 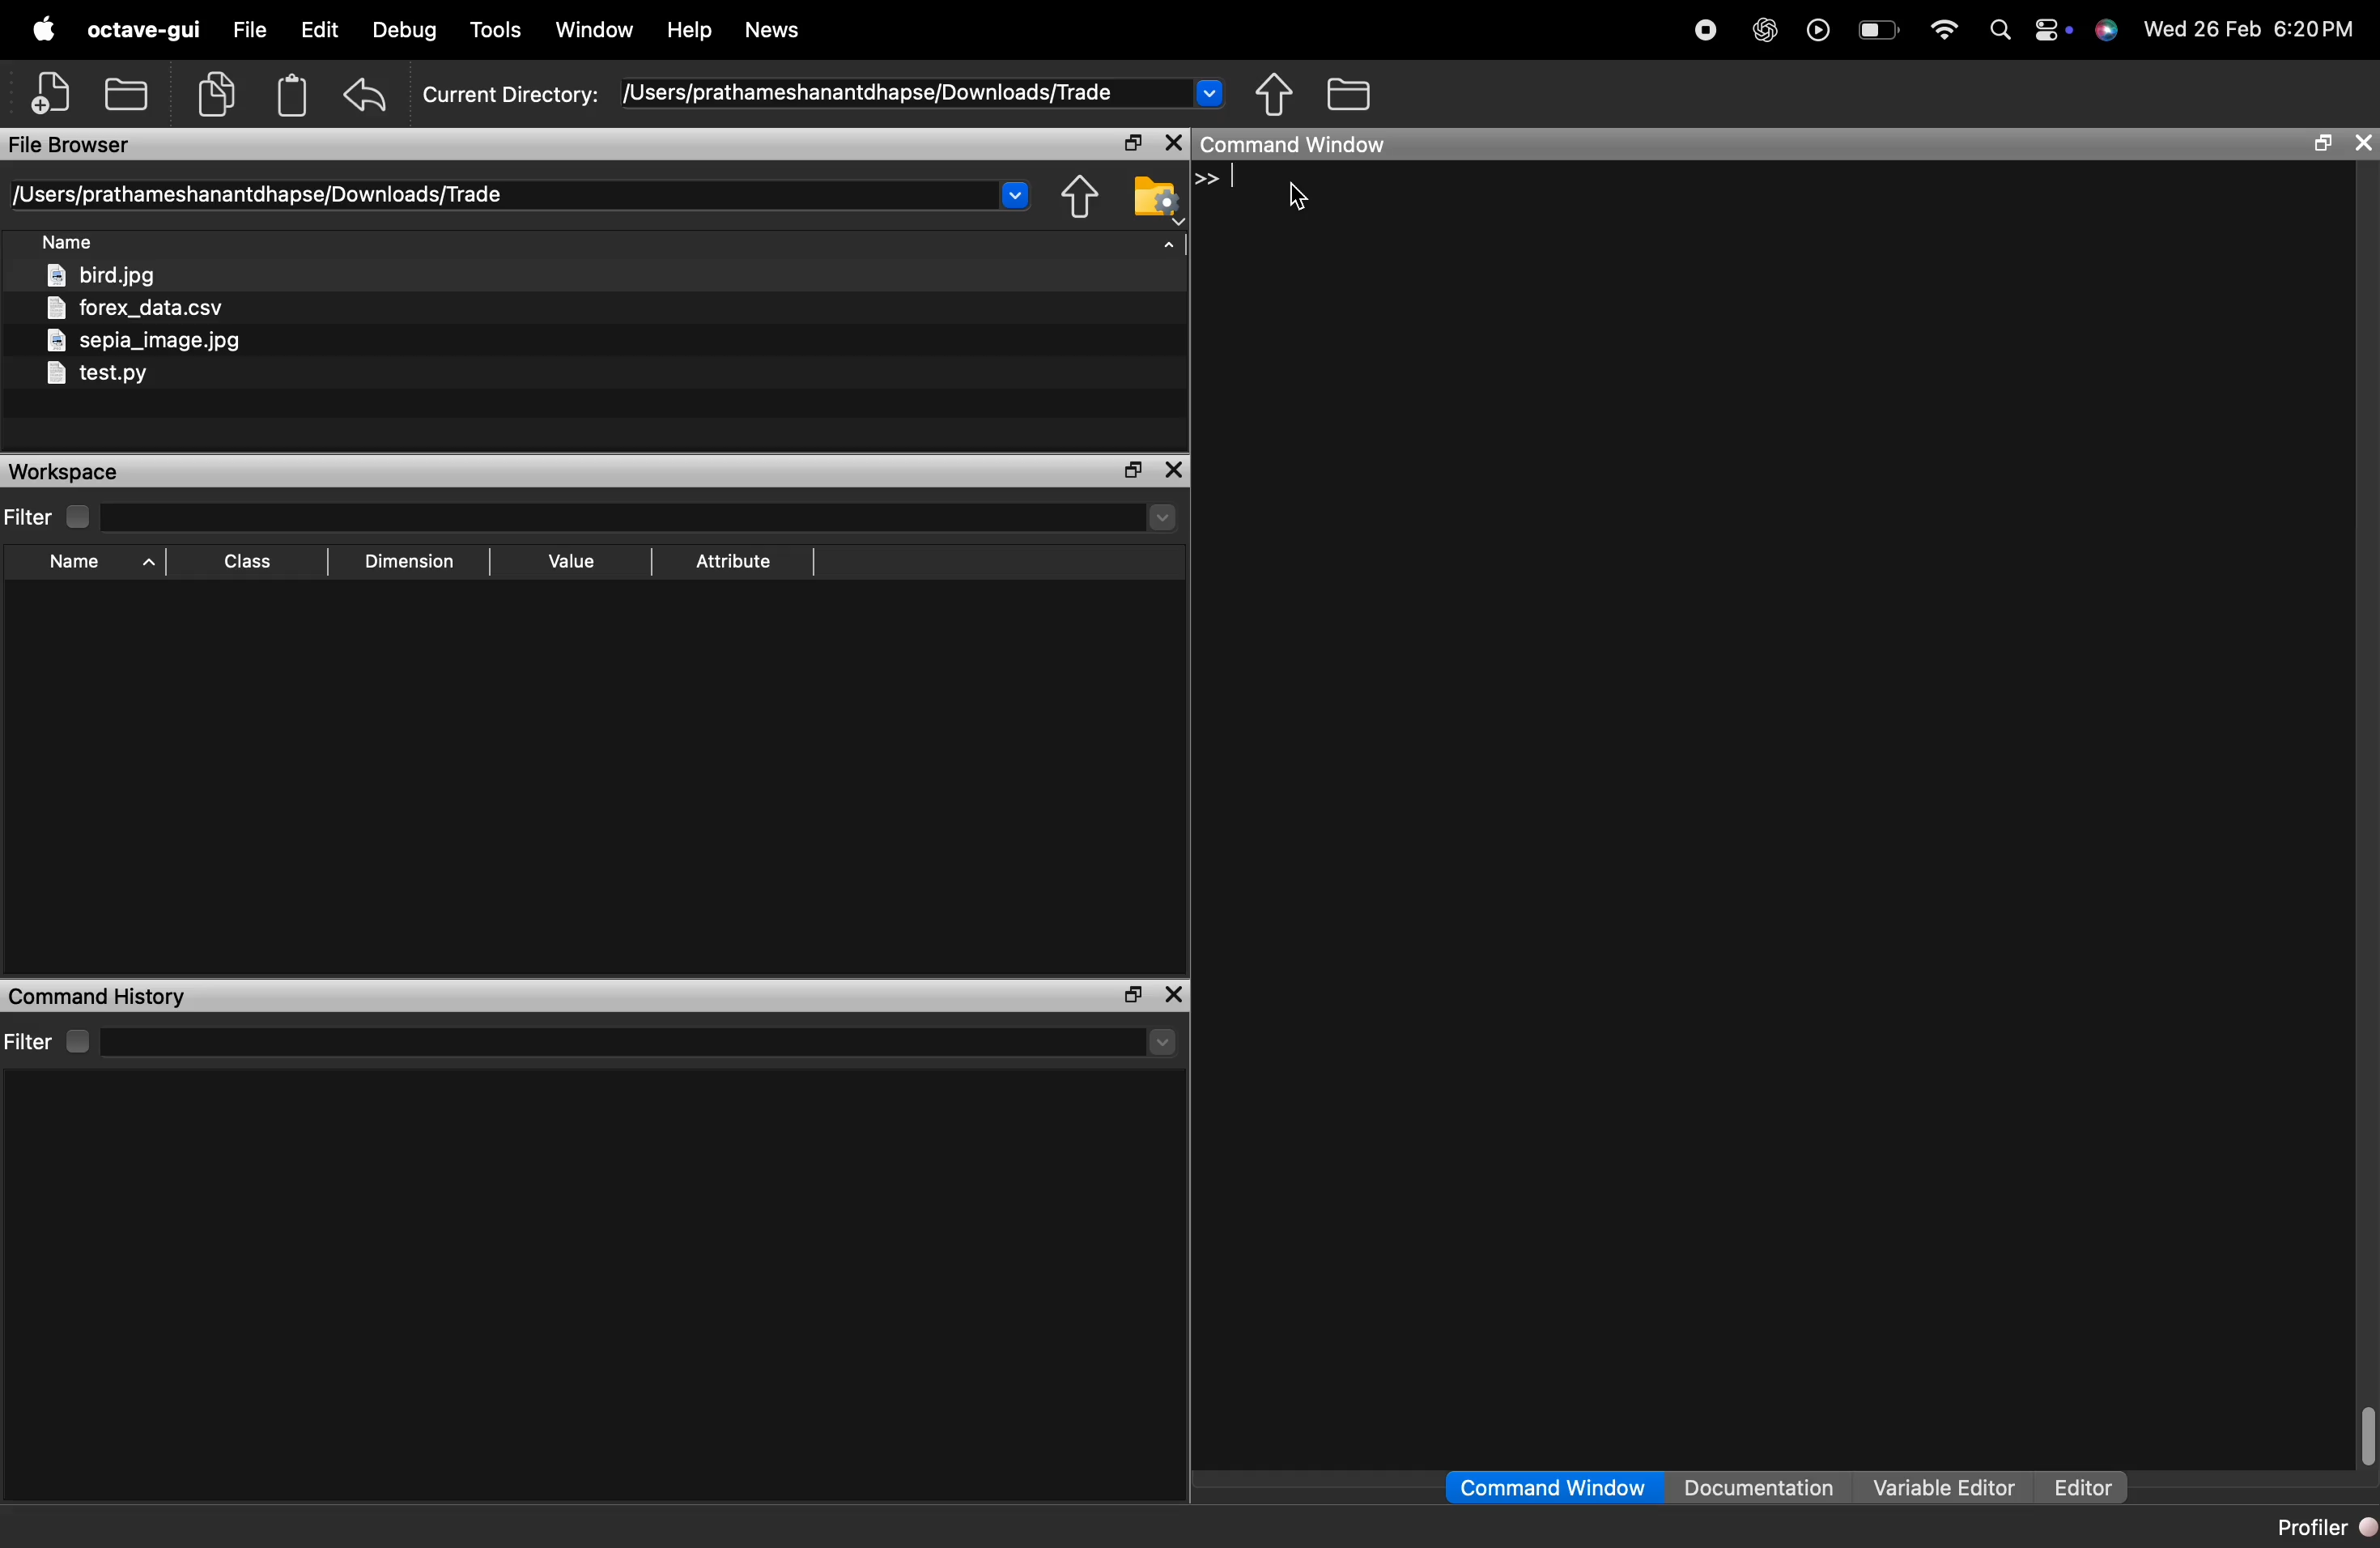 What do you see at coordinates (50, 92) in the screenshot?
I see `New file` at bounding box center [50, 92].